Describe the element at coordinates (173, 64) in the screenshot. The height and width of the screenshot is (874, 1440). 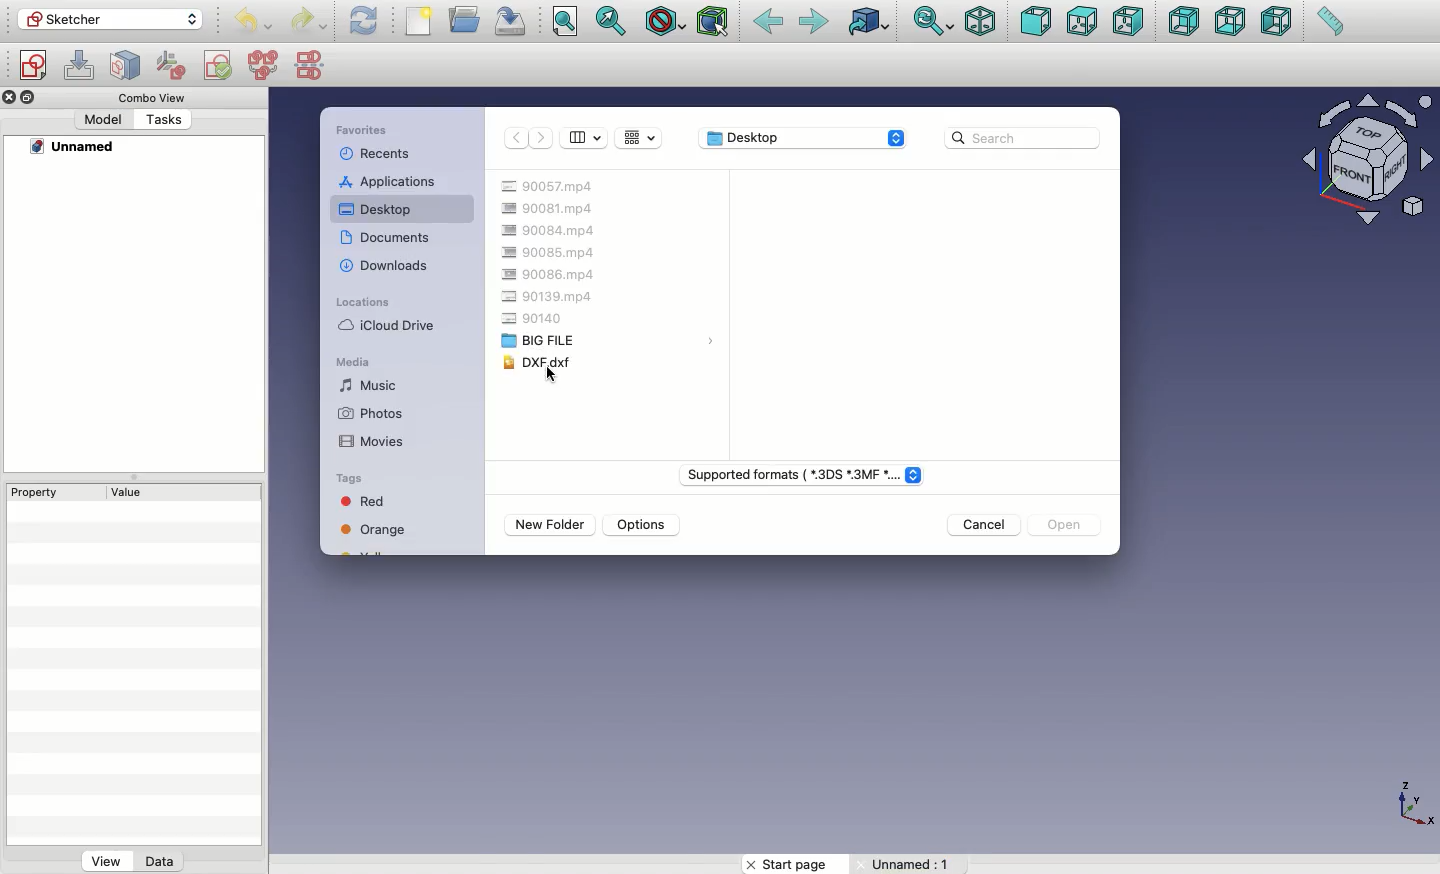
I see `Reorient sketch` at that location.